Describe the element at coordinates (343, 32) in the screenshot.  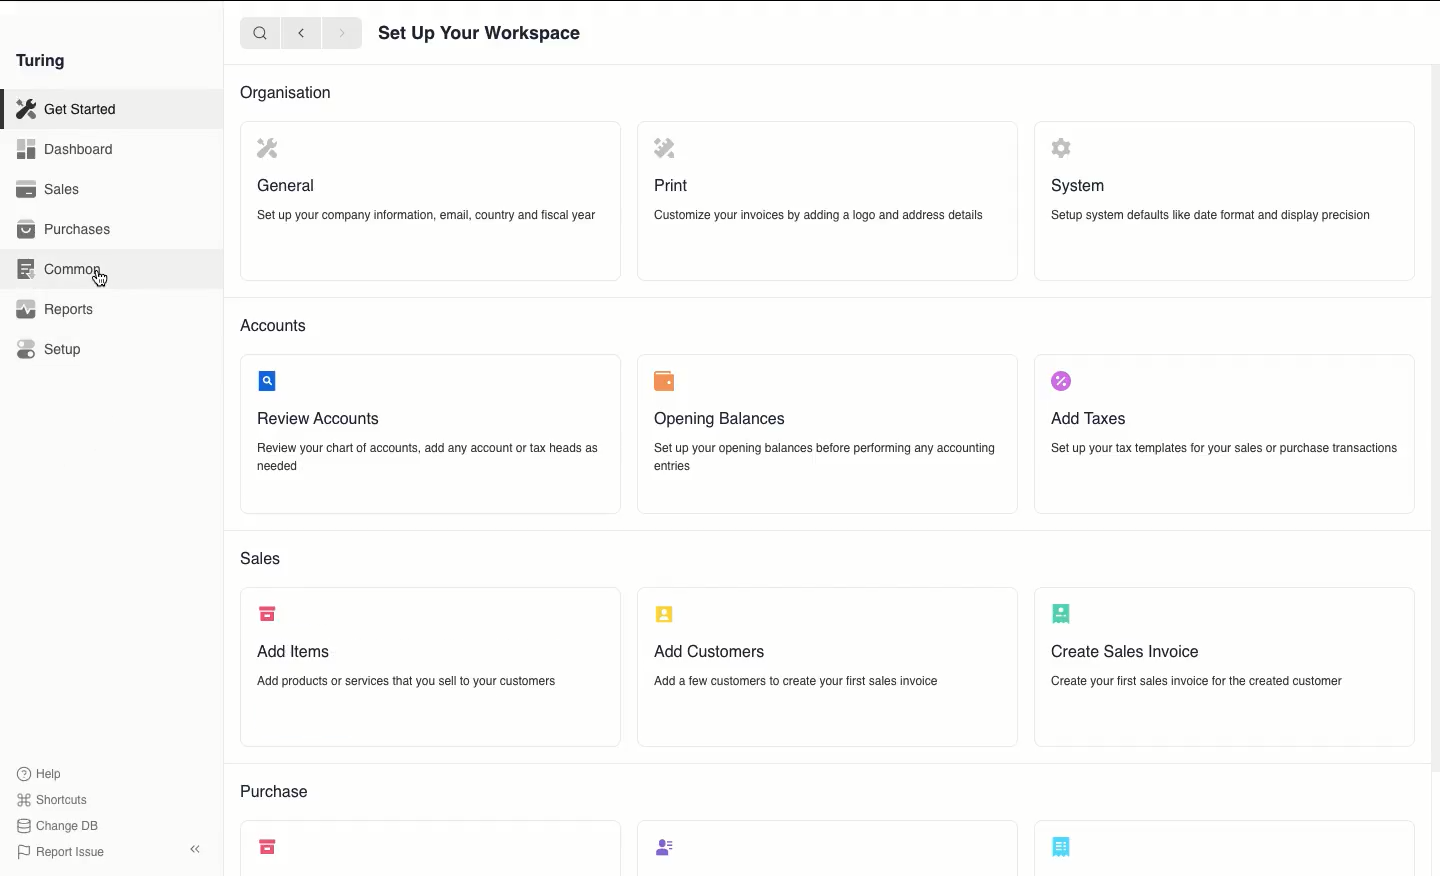
I see `Forward` at that location.